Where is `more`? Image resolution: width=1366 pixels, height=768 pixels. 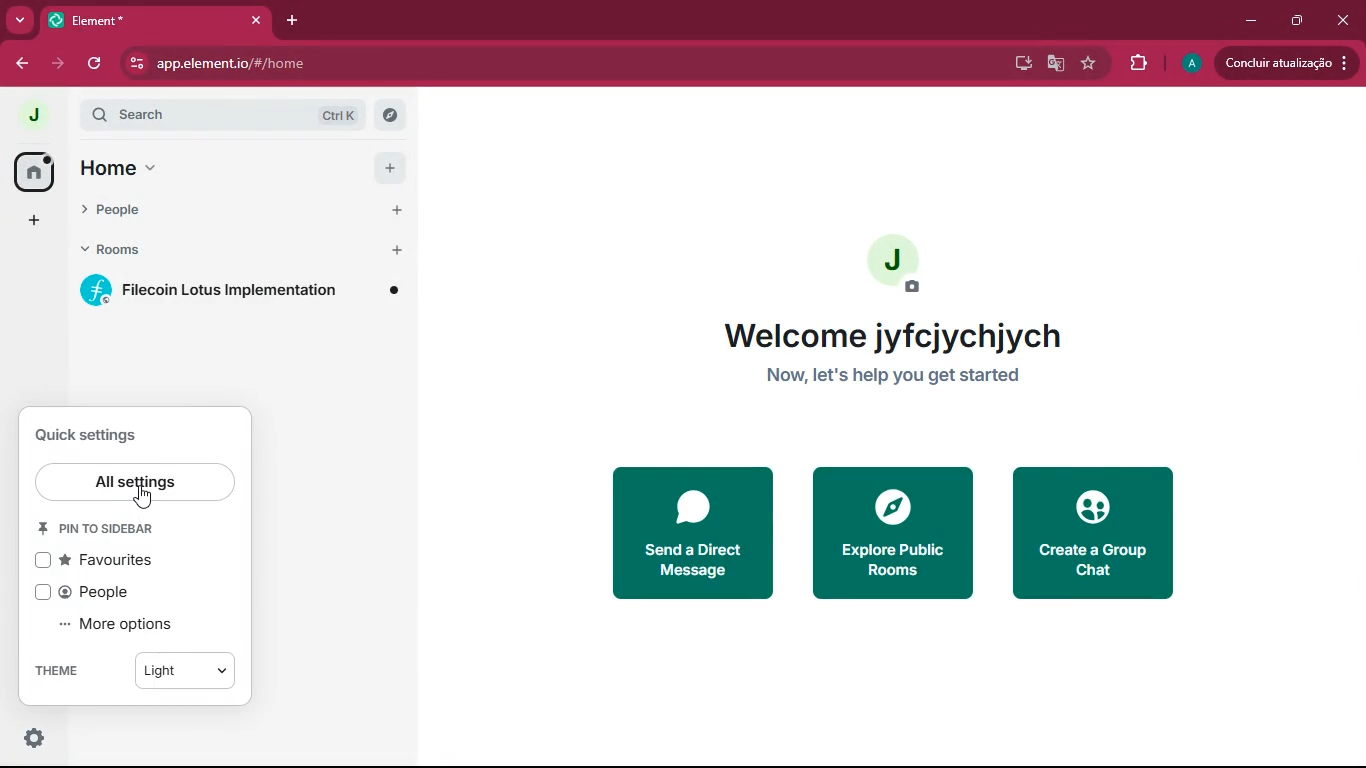
more is located at coordinates (20, 21).